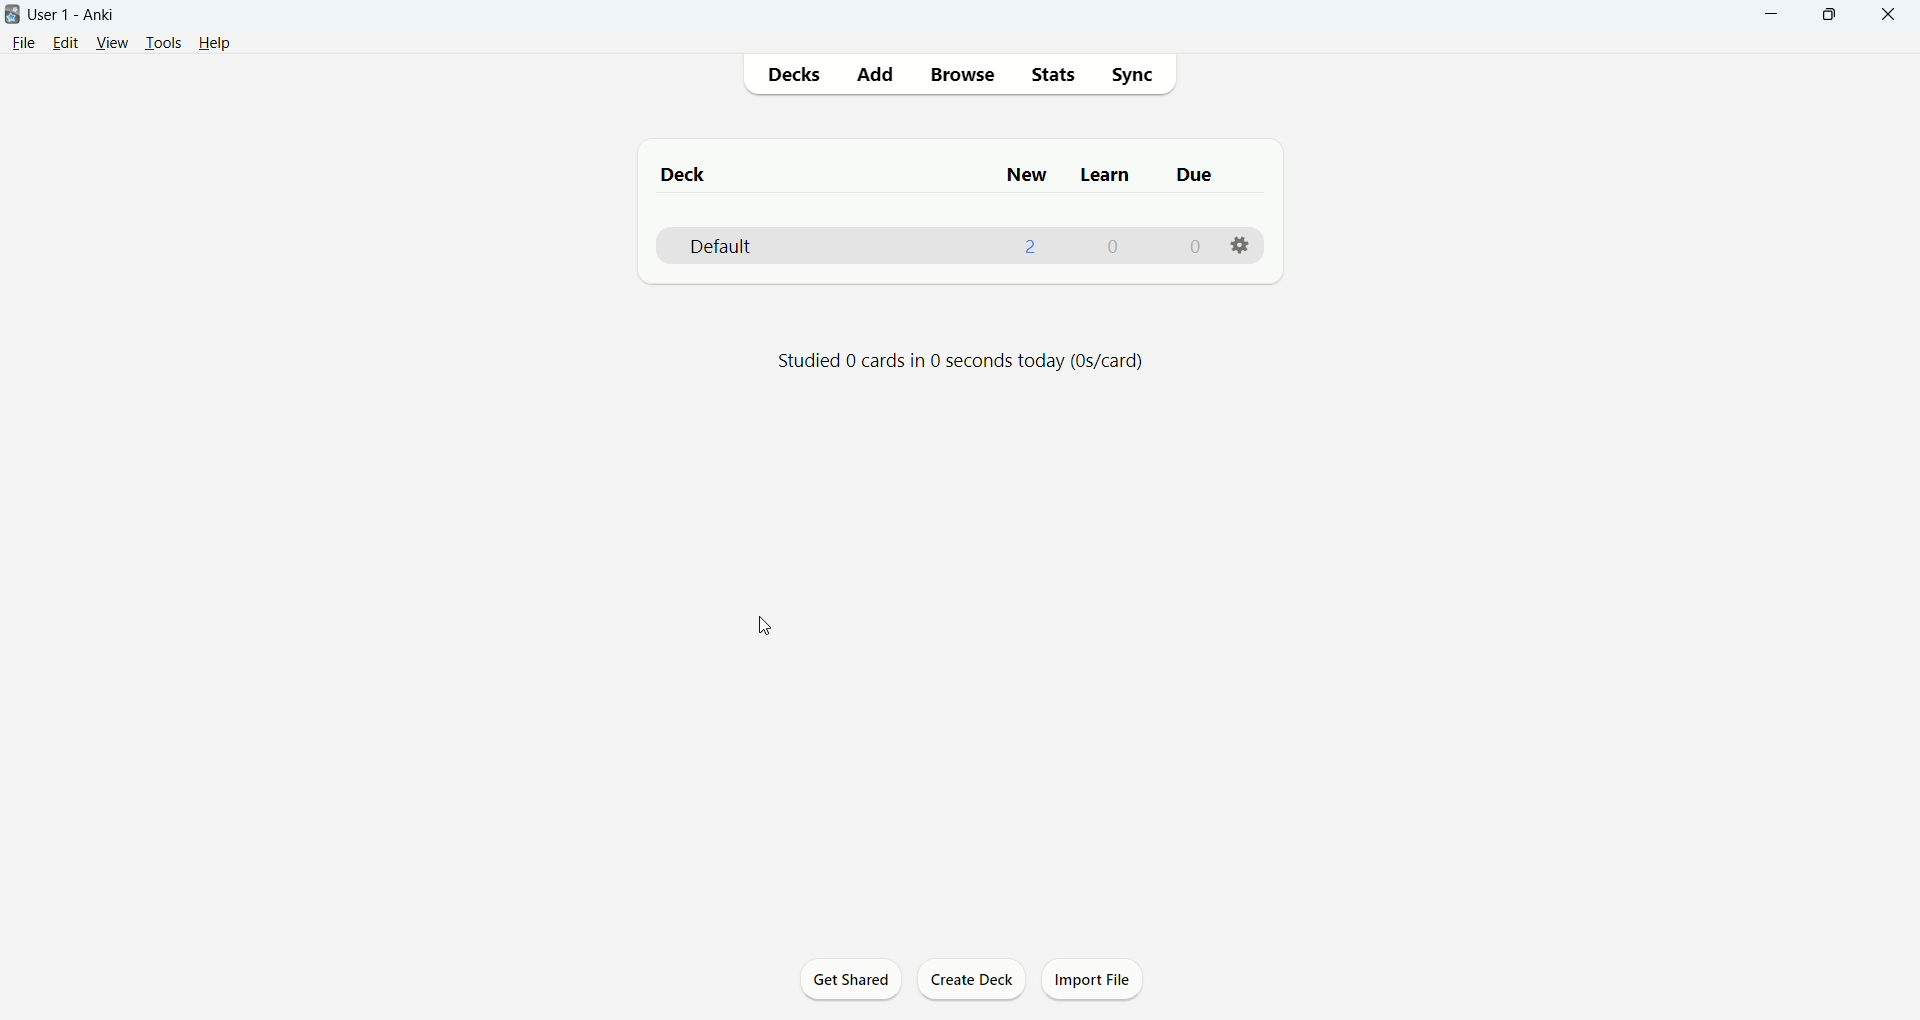 This screenshot has height=1020, width=1920. I want to click on sync, so click(1135, 76).